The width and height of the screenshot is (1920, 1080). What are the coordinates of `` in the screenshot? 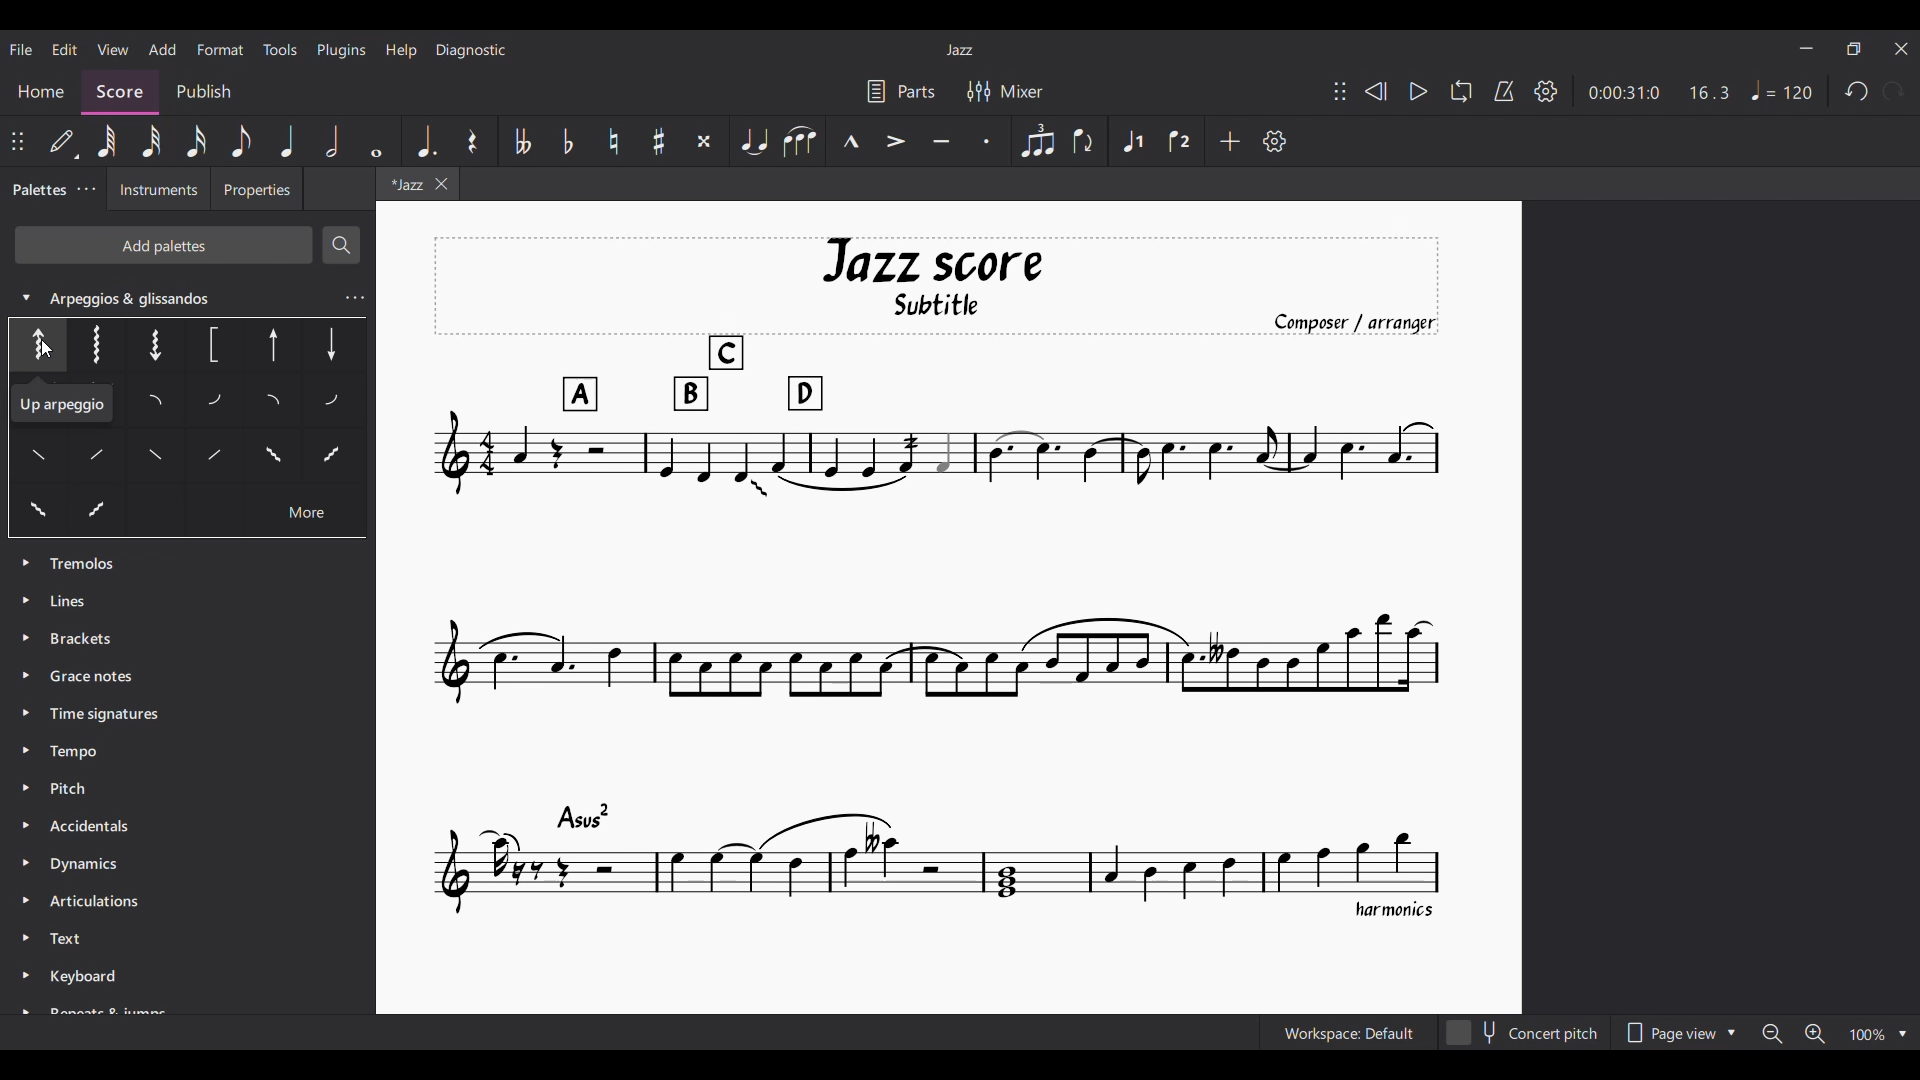 It's located at (217, 345).